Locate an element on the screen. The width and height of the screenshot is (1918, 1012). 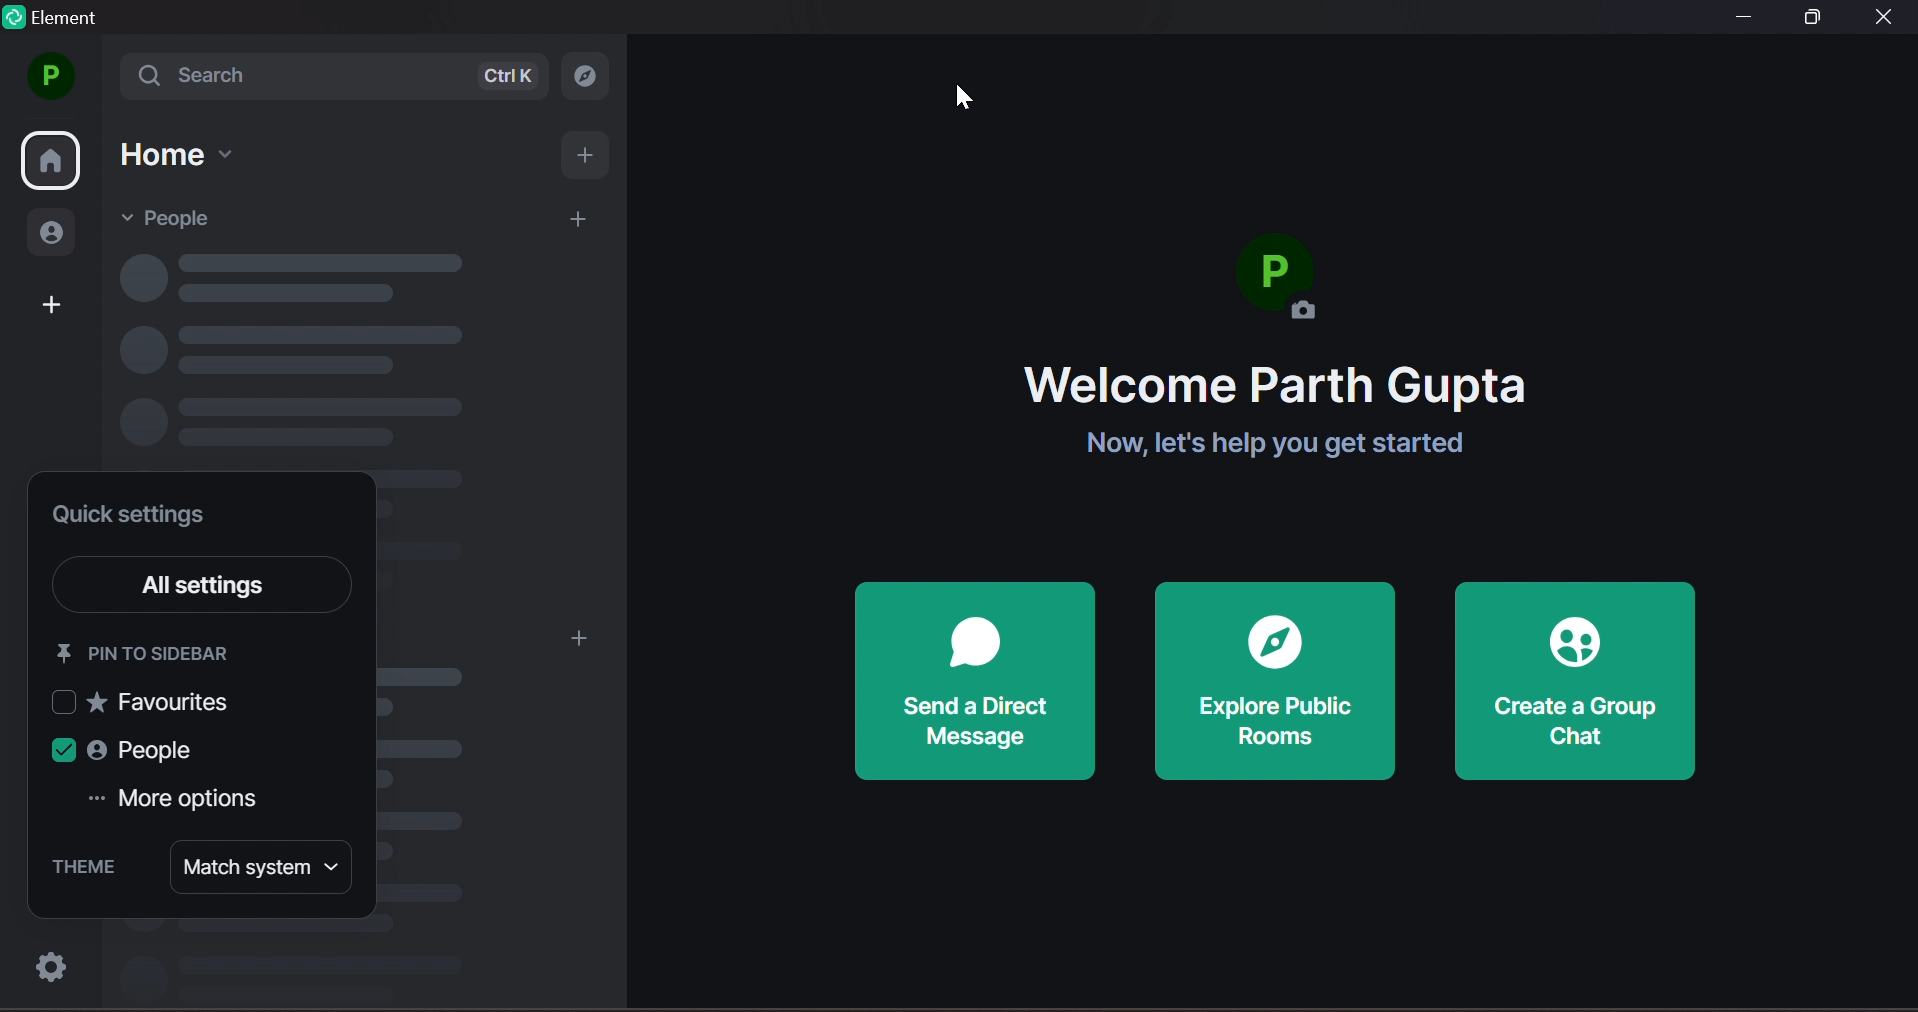
send a direct message is located at coordinates (975, 682).